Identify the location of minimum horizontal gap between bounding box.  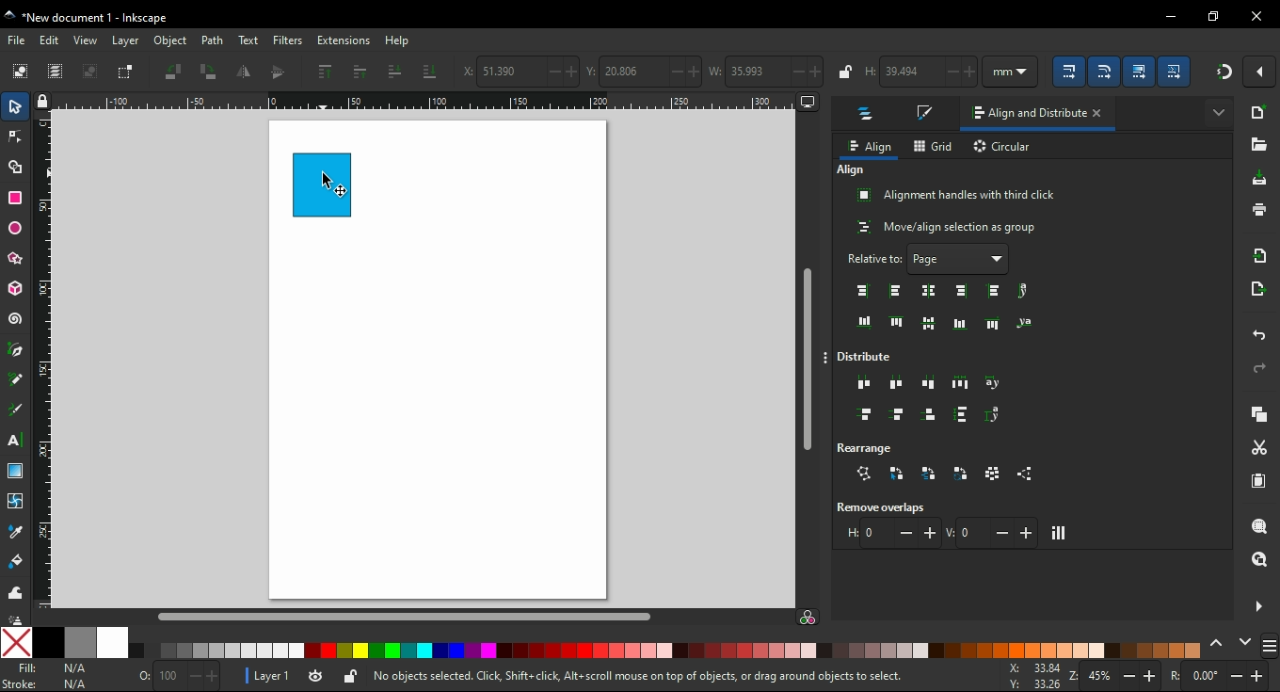
(891, 533).